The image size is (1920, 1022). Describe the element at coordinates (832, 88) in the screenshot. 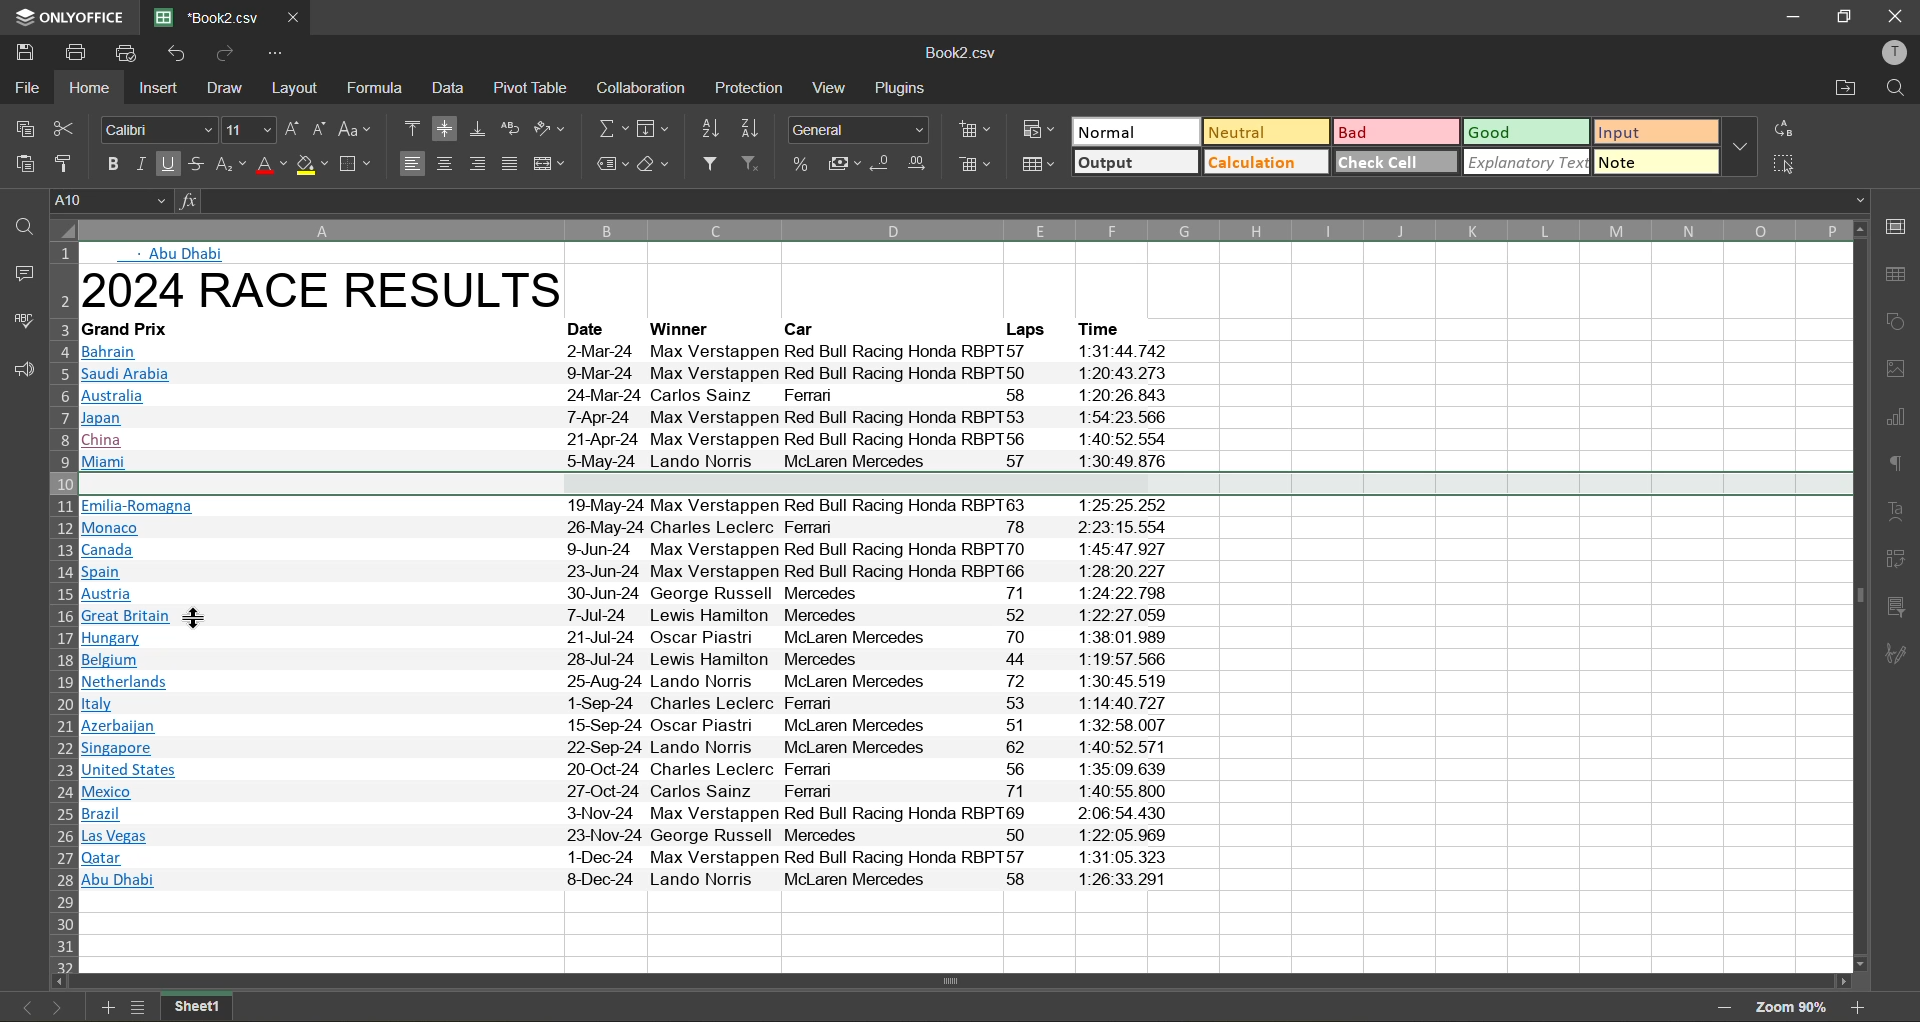

I see `view` at that location.